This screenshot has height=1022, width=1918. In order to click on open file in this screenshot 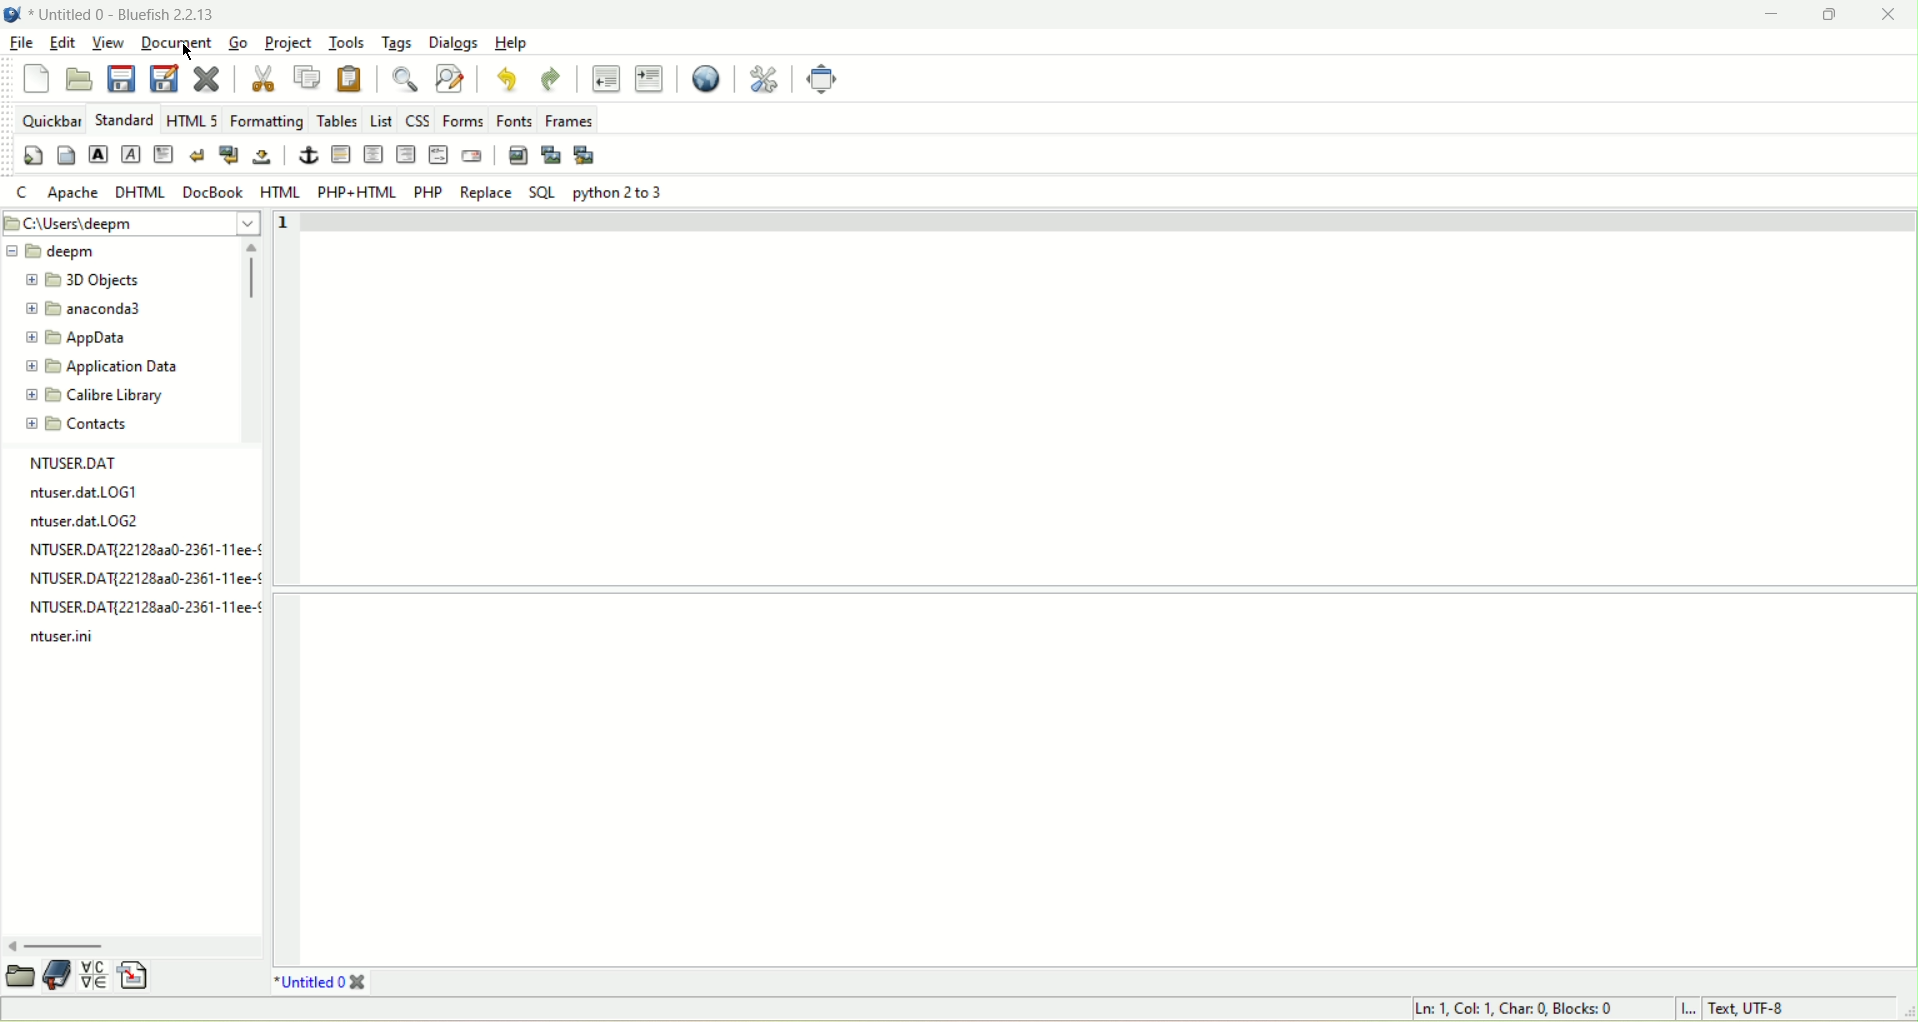, I will do `click(82, 79)`.